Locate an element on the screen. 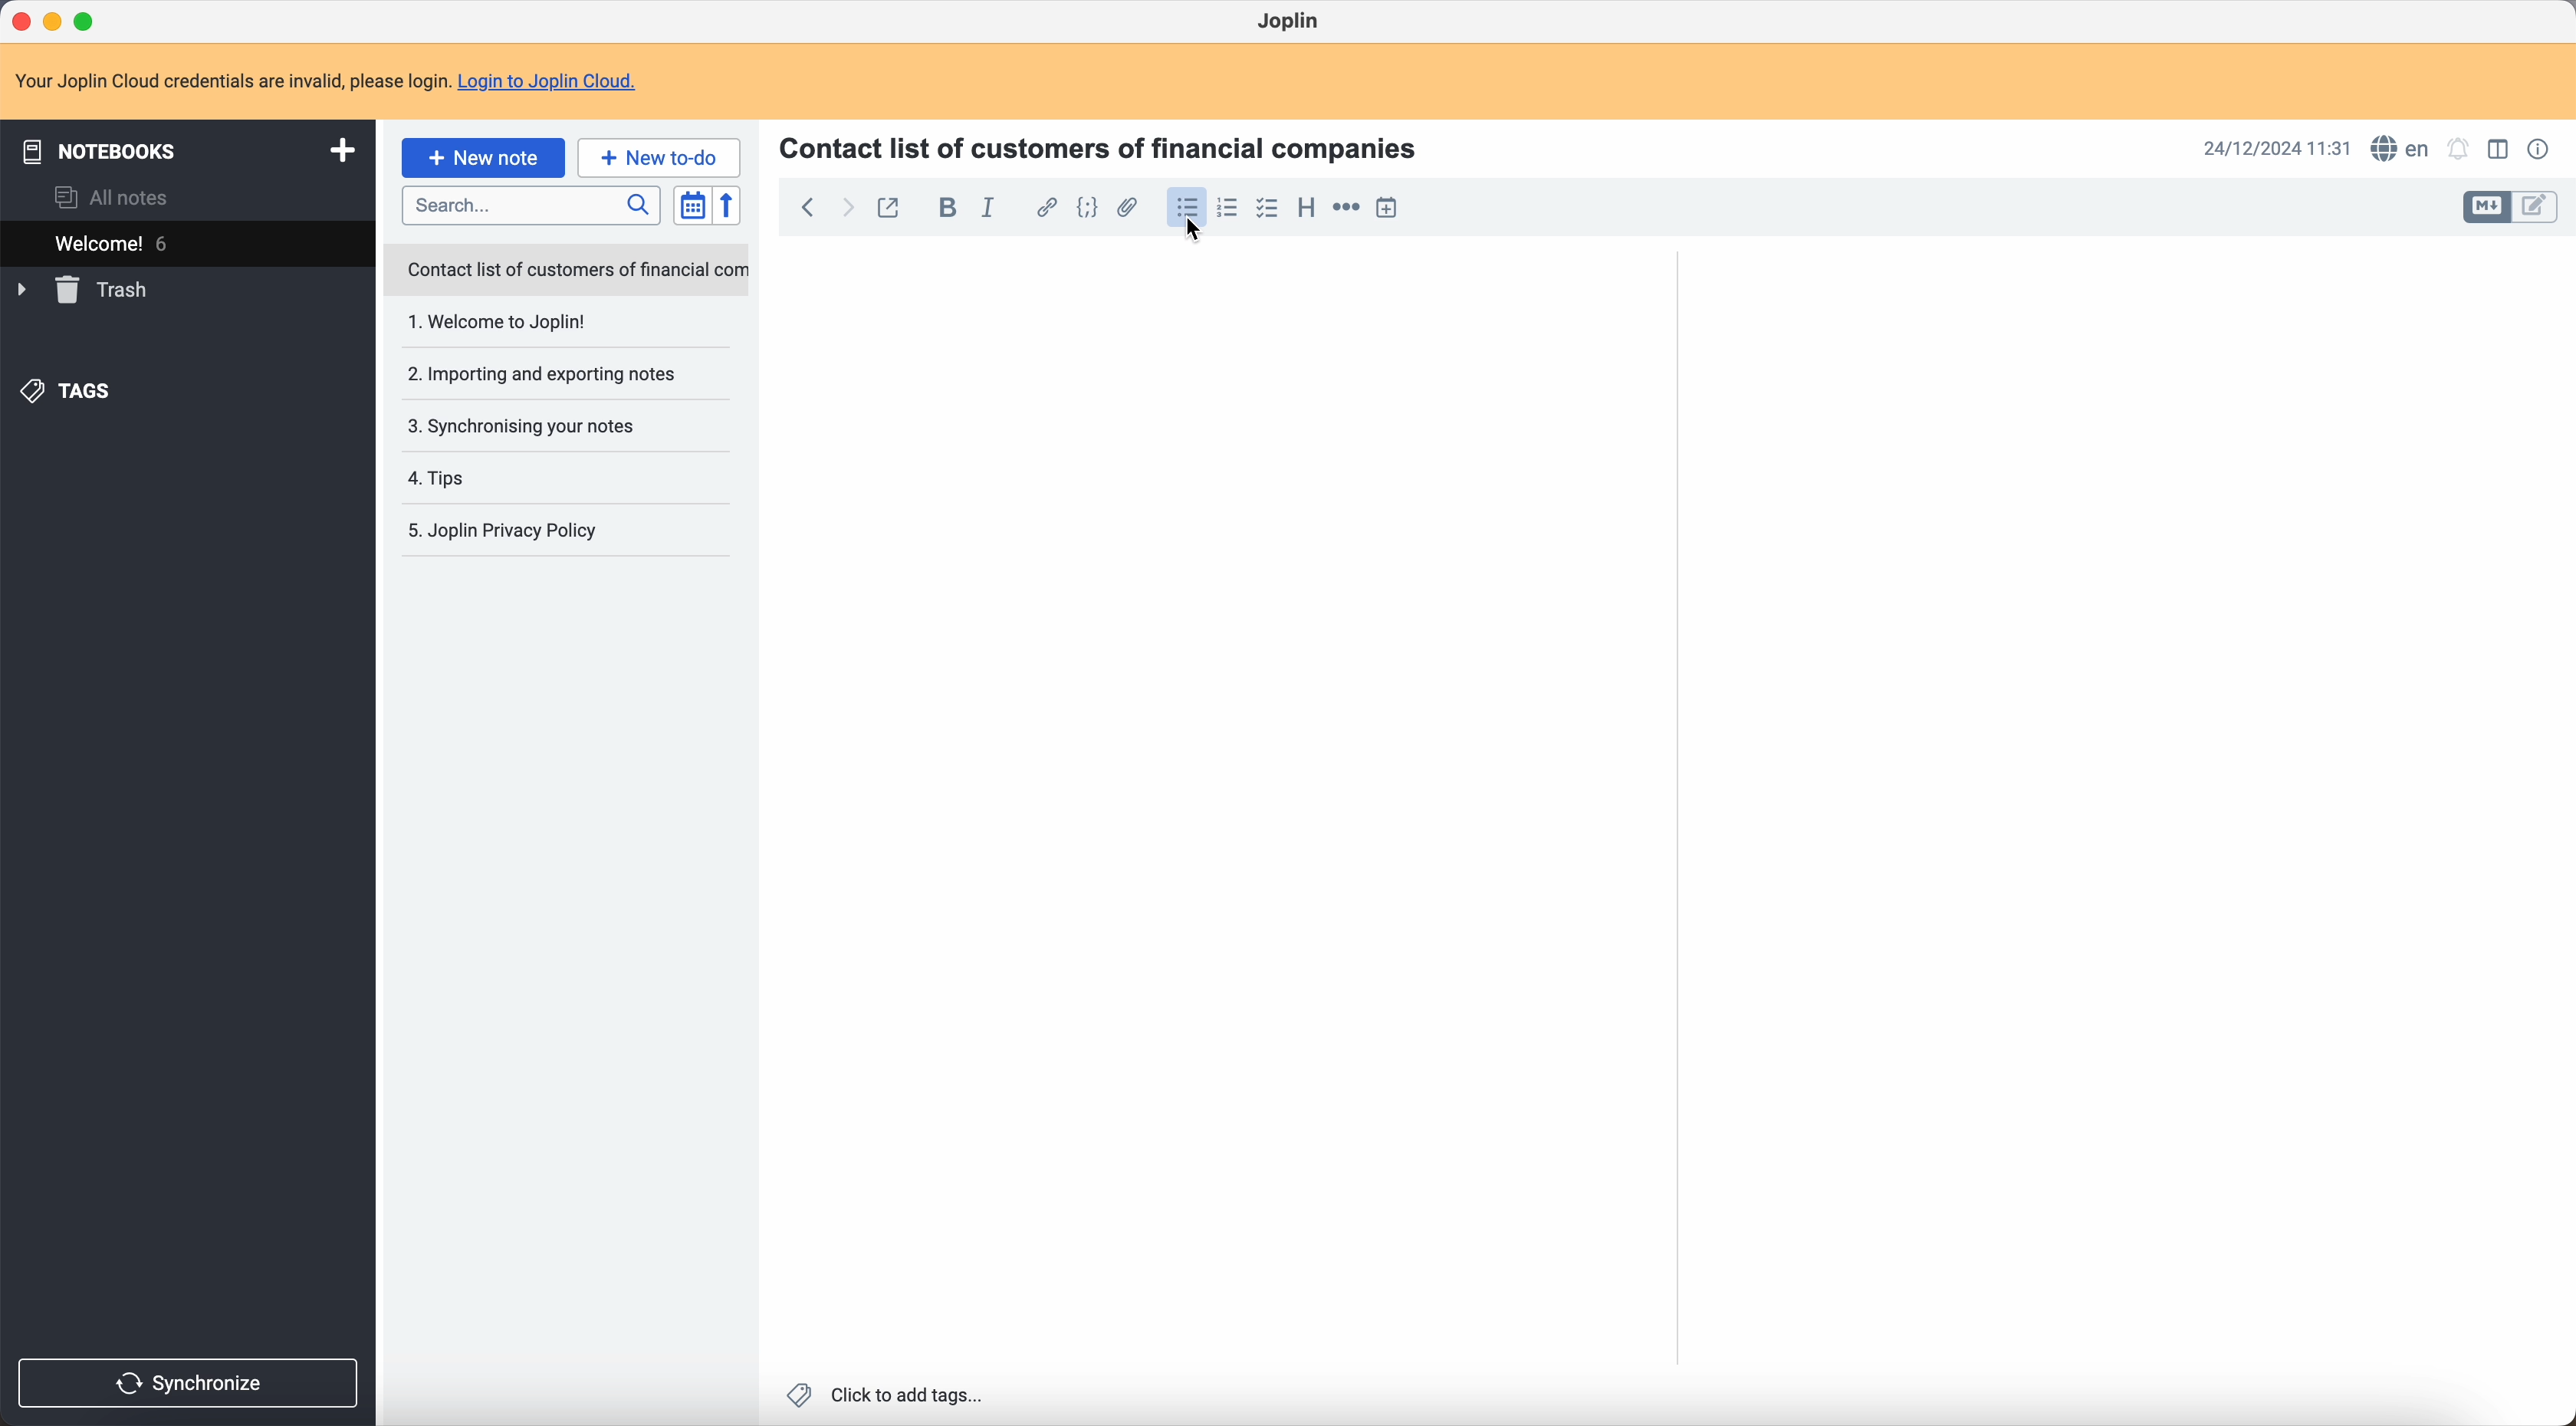 This screenshot has height=1426, width=2576. bold is located at coordinates (945, 208).